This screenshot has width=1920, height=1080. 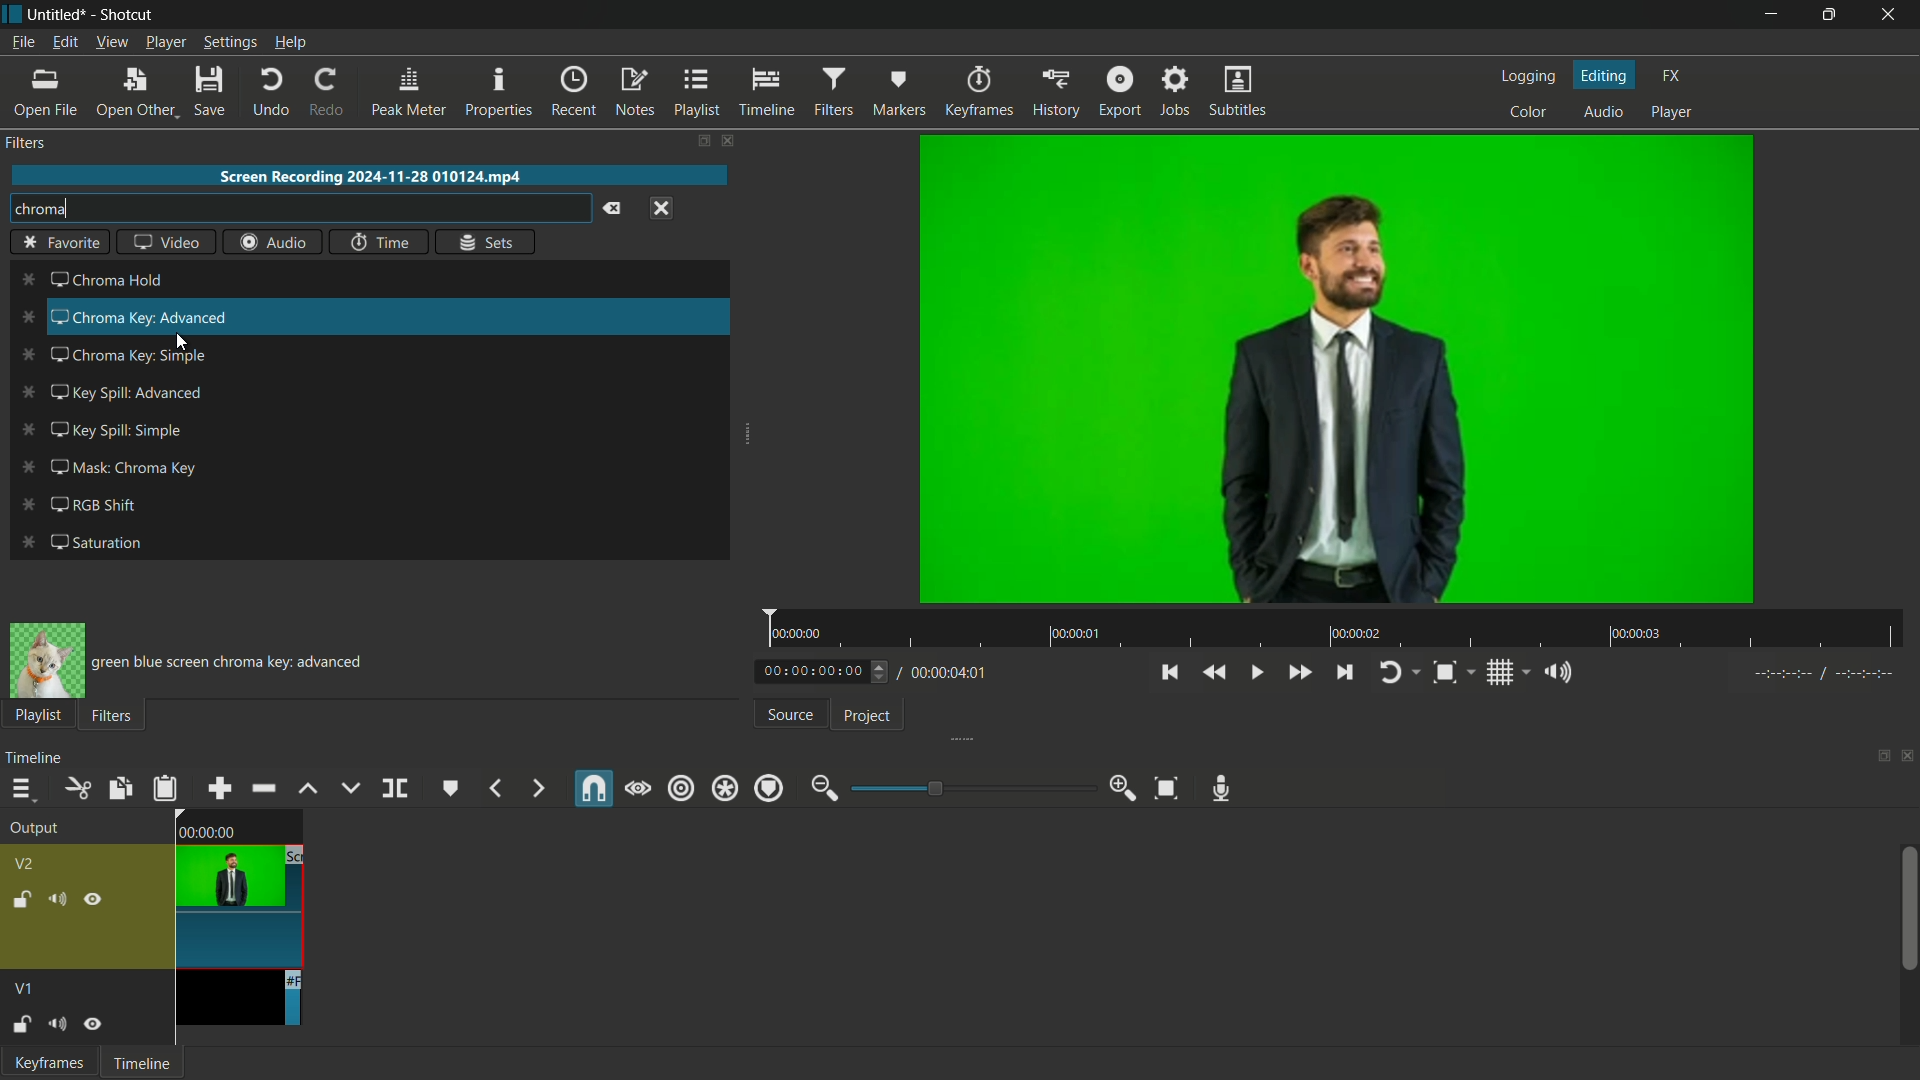 What do you see at coordinates (129, 359) in the screenshot?
I see `chroma key simple` at bounding box center [129, 359].